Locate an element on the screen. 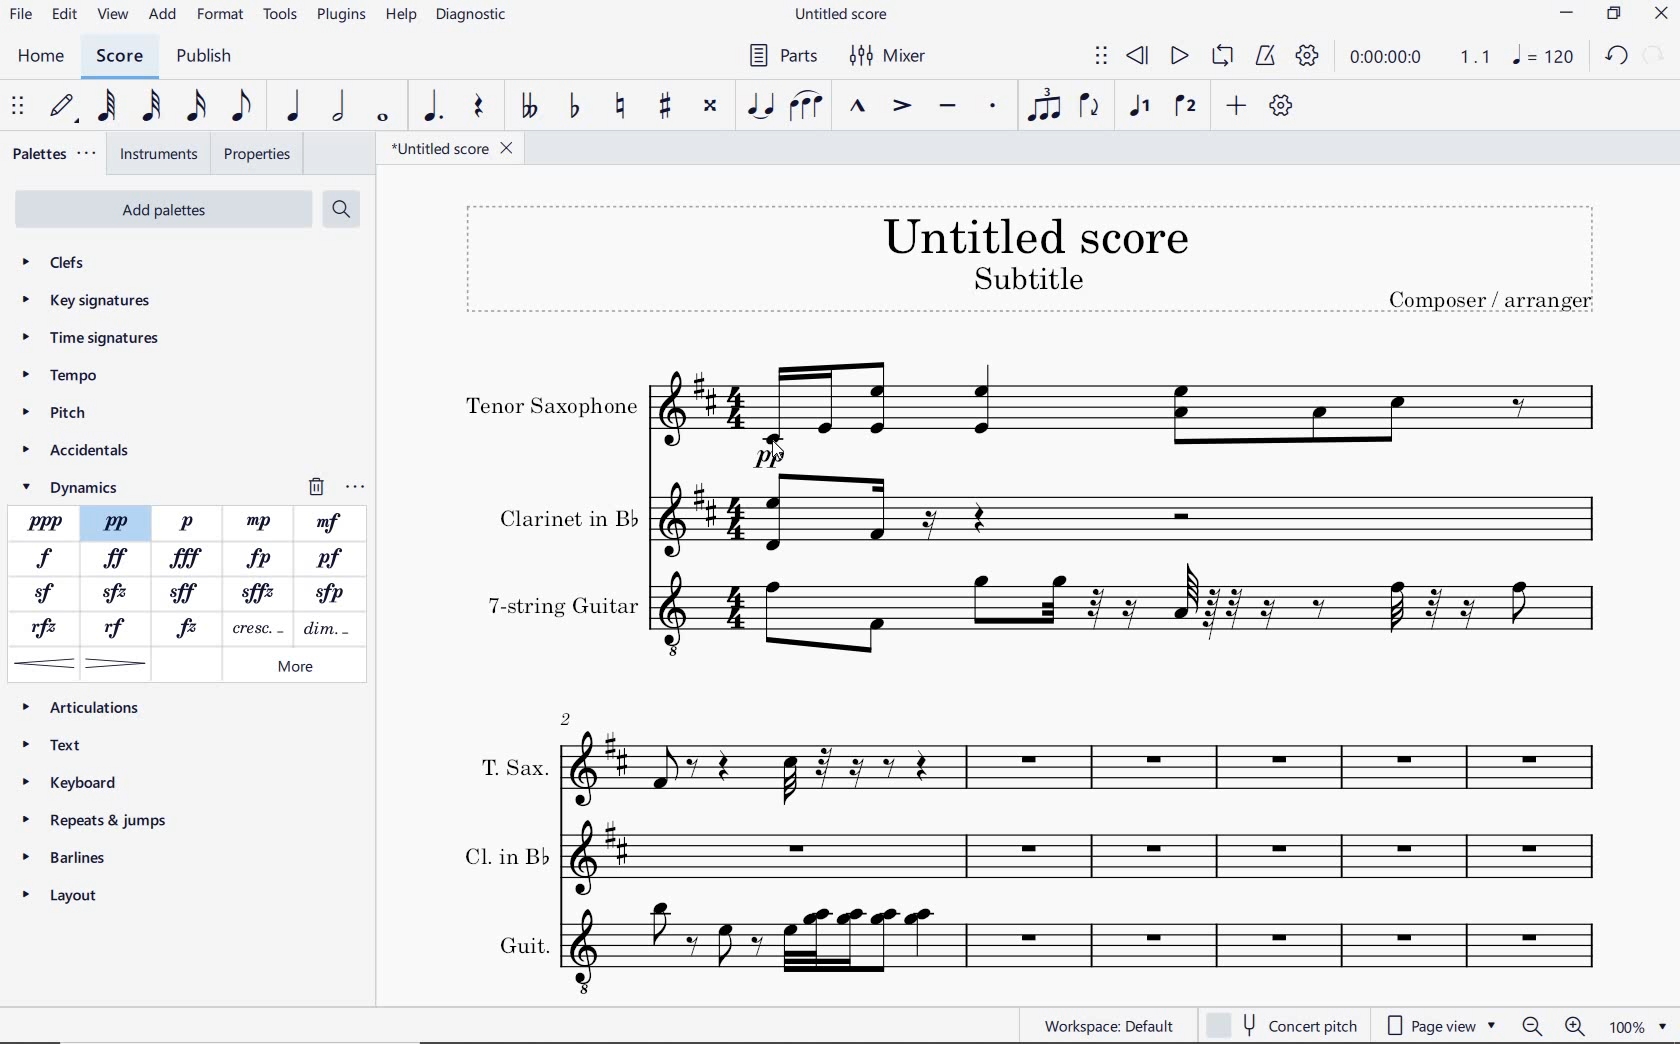  page view is located at coordinates (1440, 1026).